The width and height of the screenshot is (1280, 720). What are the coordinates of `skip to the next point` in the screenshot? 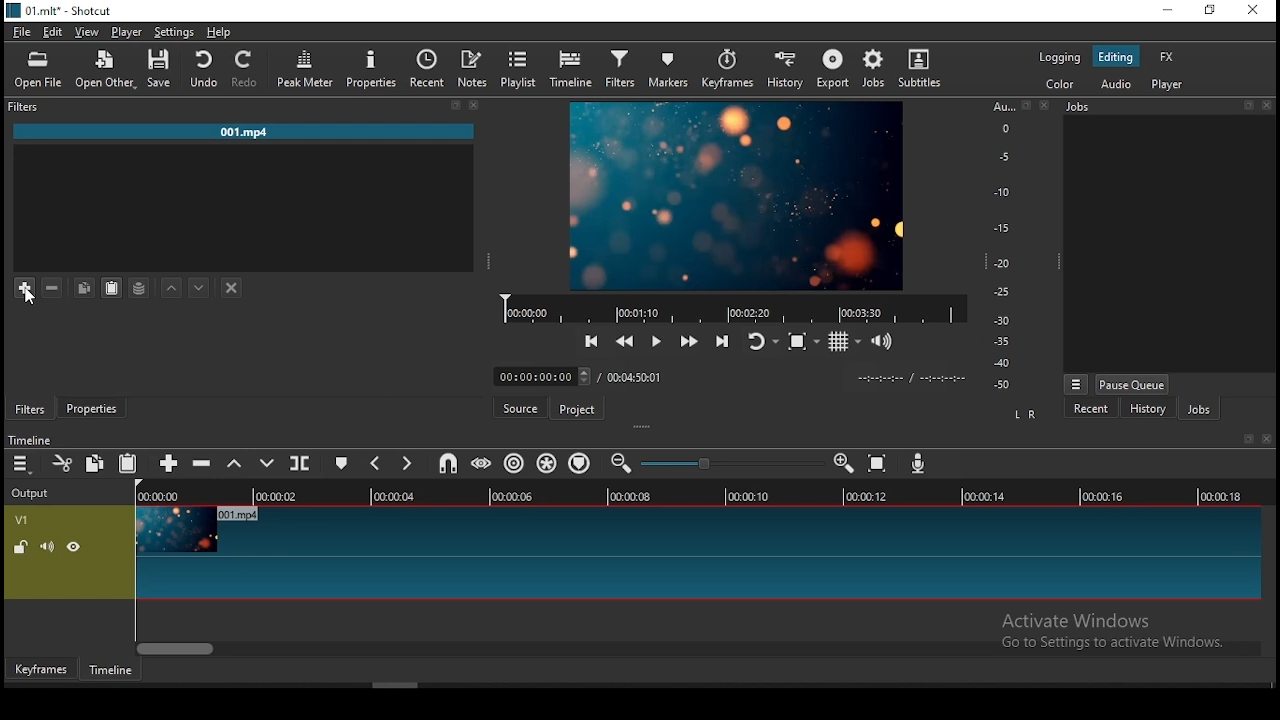 It's located at (719, 338).